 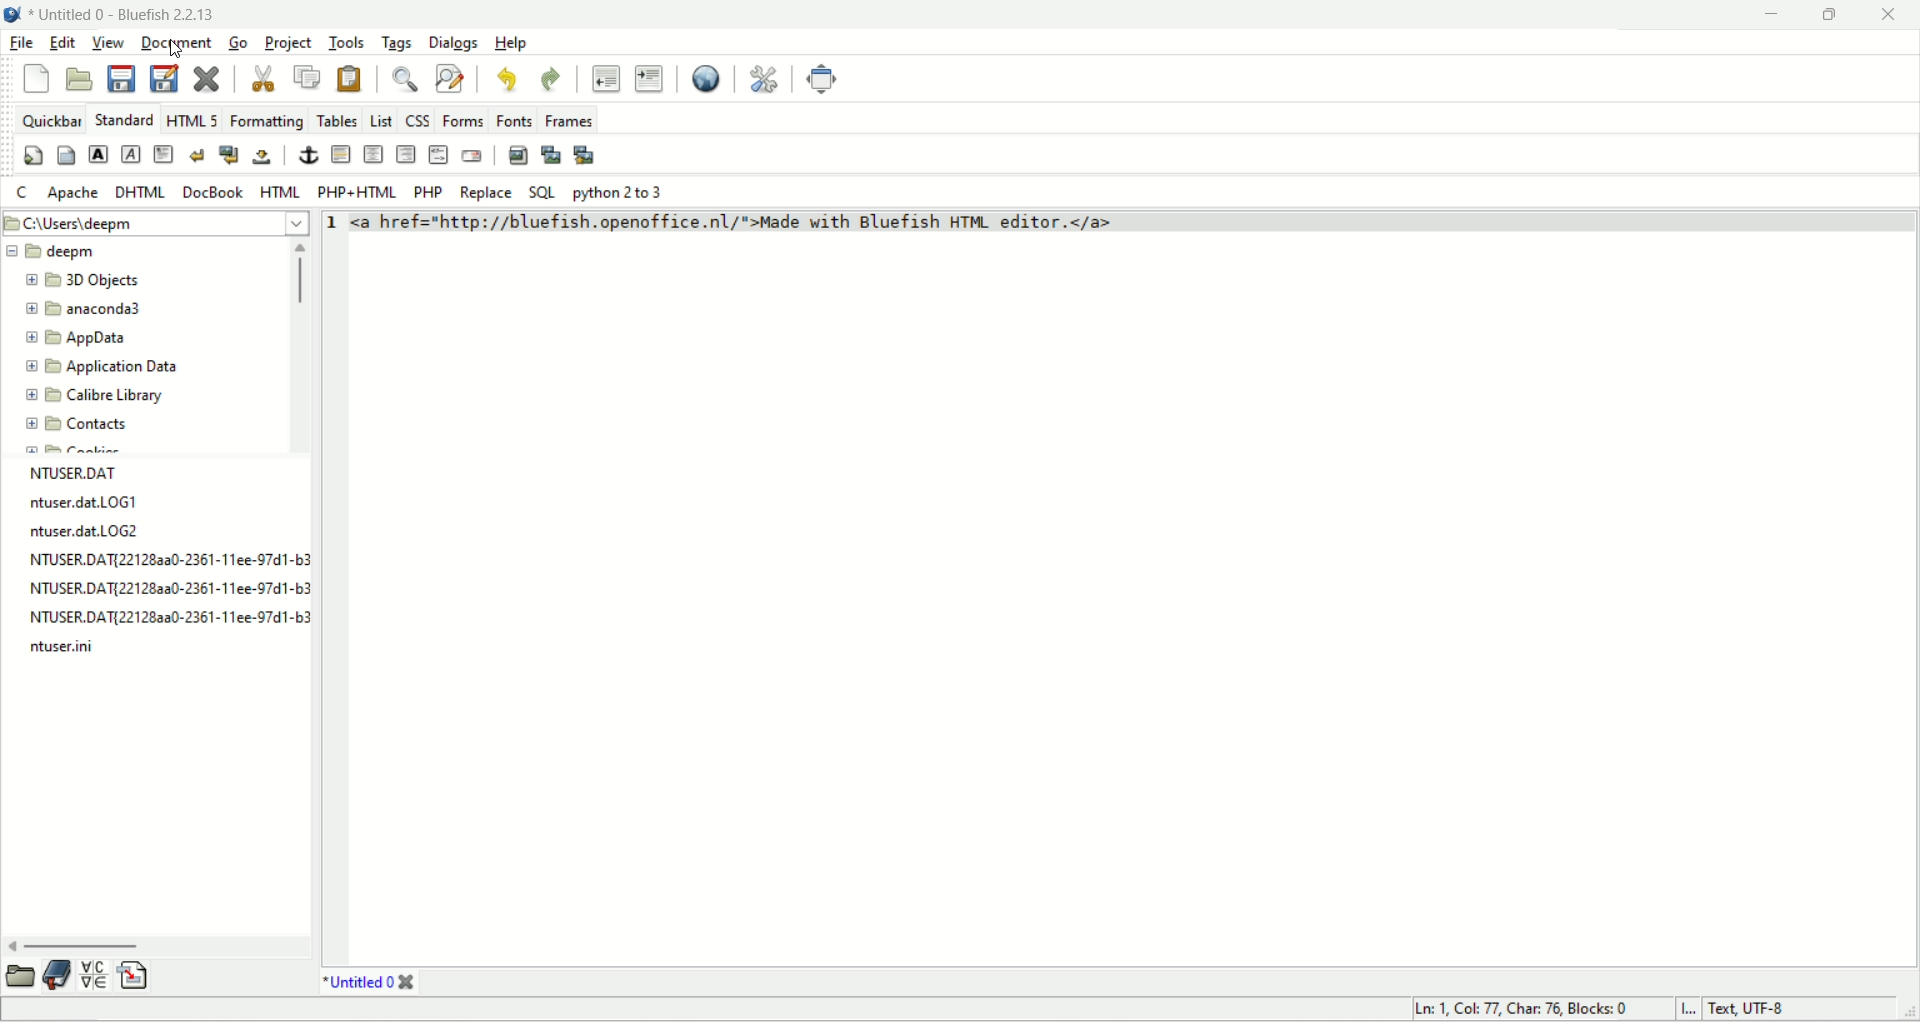 What do you see at coordinates (347, 39) in the screenshot?
I see `tools` at bounding box center [347, 39].